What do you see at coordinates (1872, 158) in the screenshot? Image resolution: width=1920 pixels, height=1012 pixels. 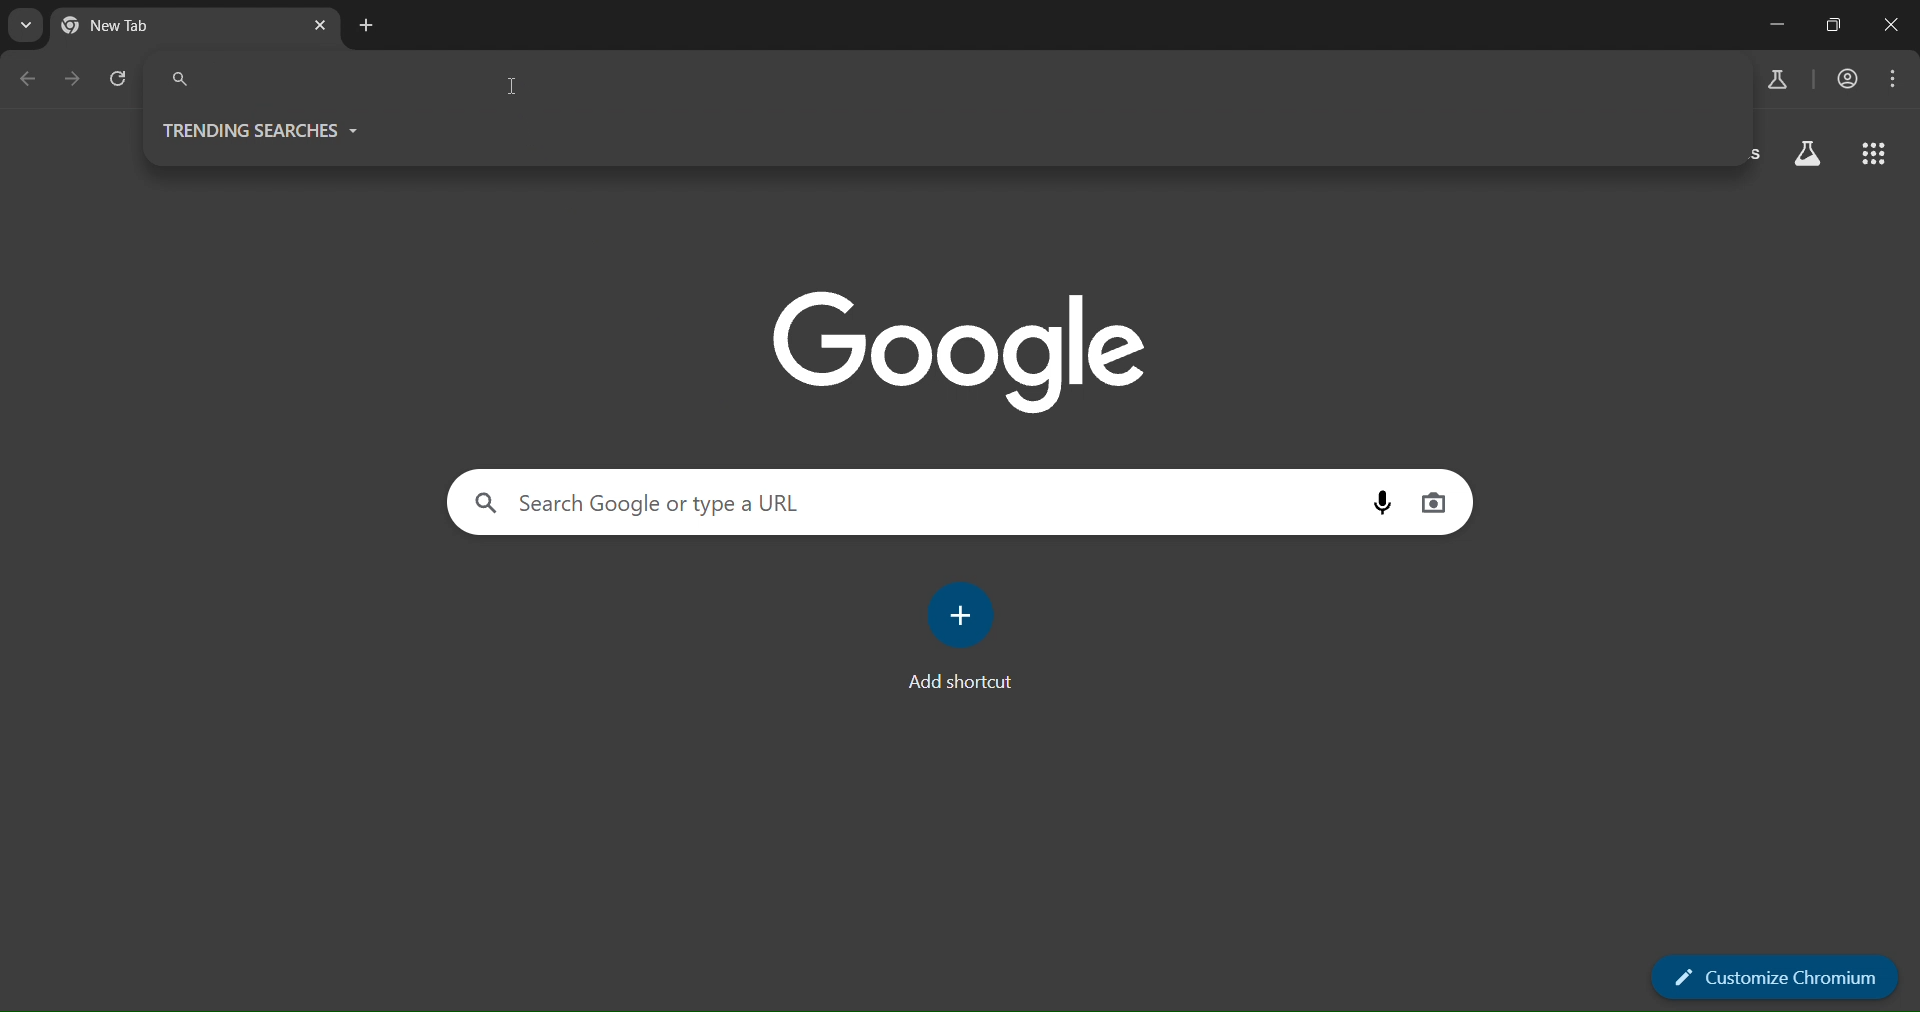 I see `google apps` at bounding box center [1872, 158].